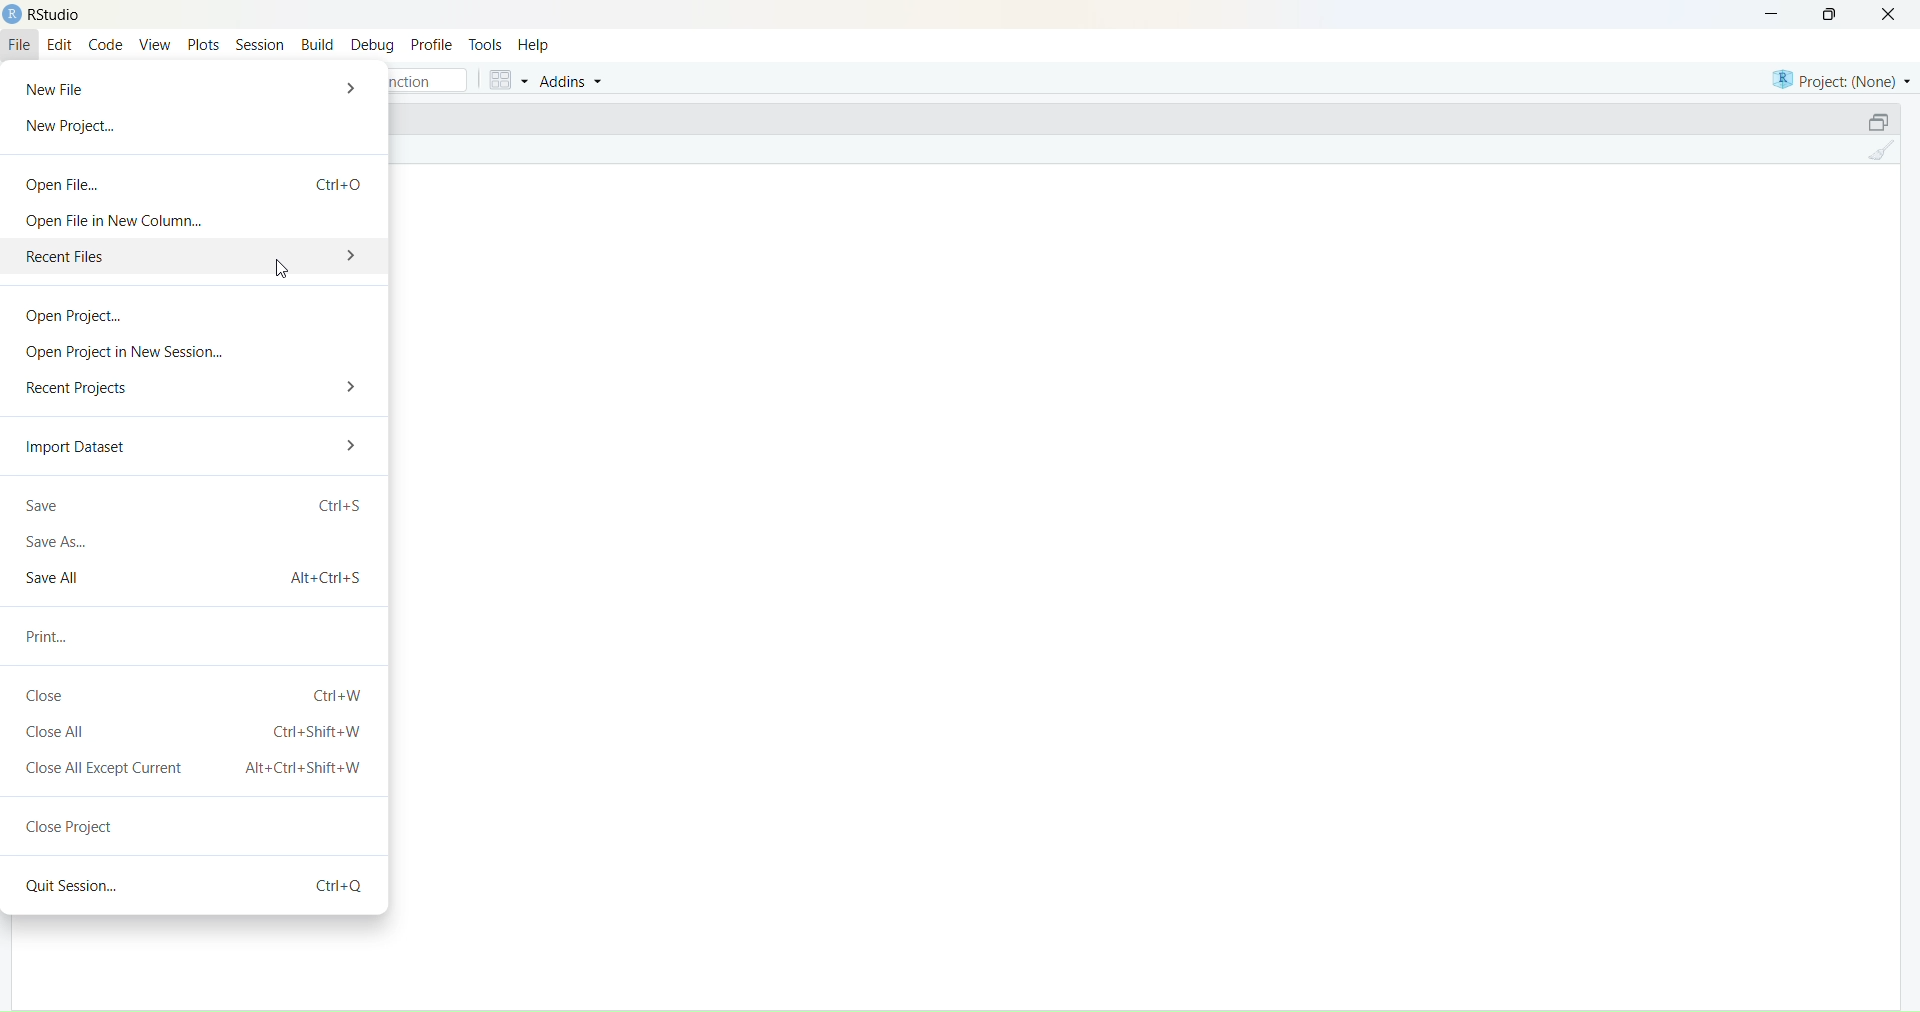 The image size is (1920, 1012). Describe the element at coordinates (573, 81) in the screenshot. I see `Addins` at that location.